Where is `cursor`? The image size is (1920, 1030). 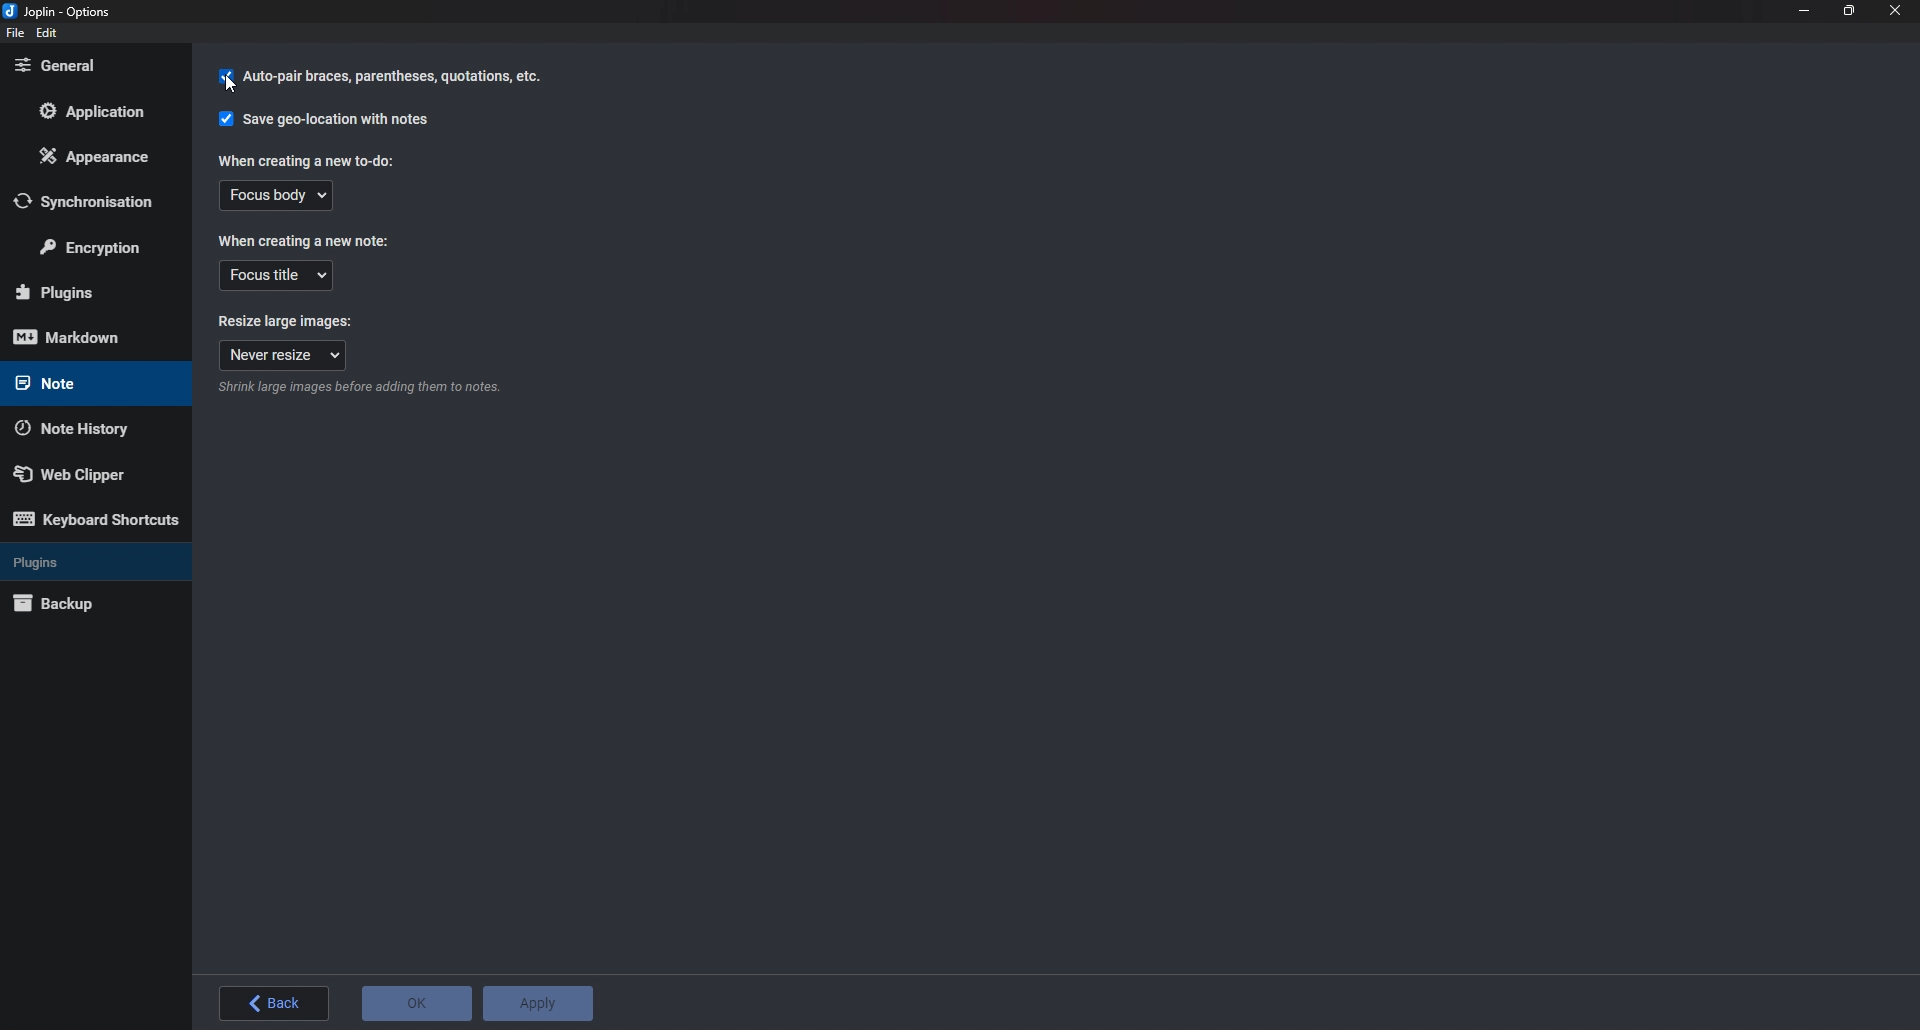
cursor is located at coordinates (233, 68).